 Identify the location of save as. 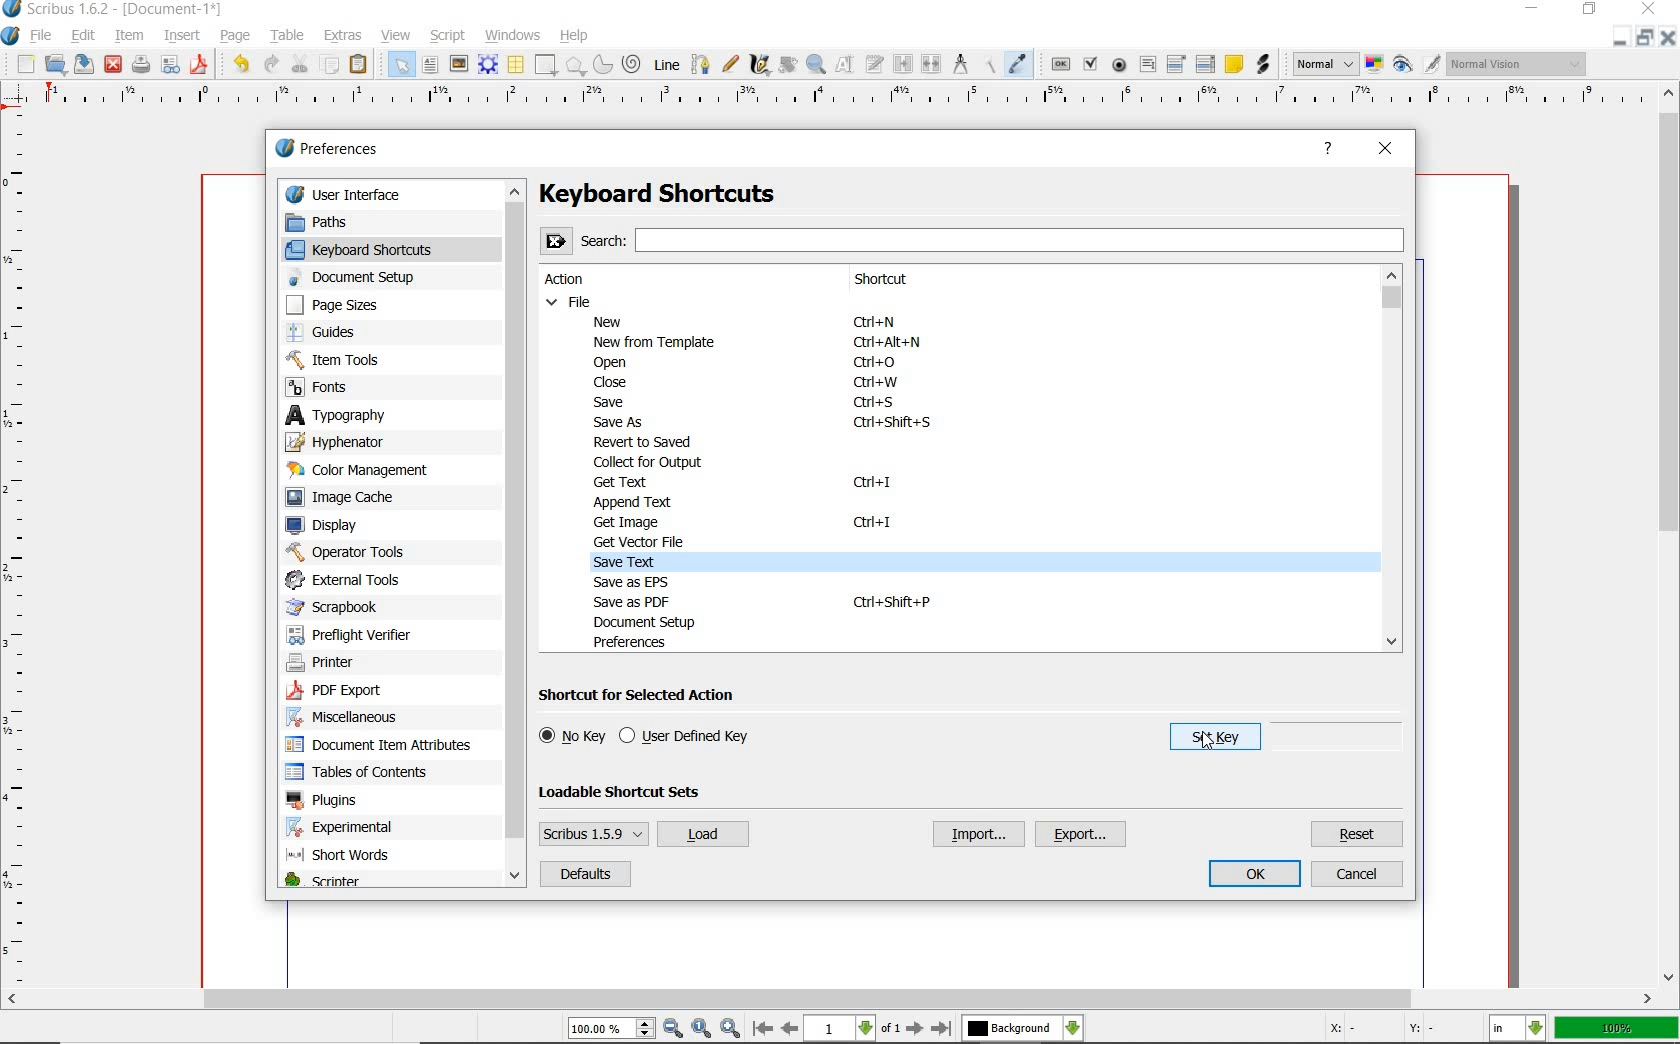
(620, 423).